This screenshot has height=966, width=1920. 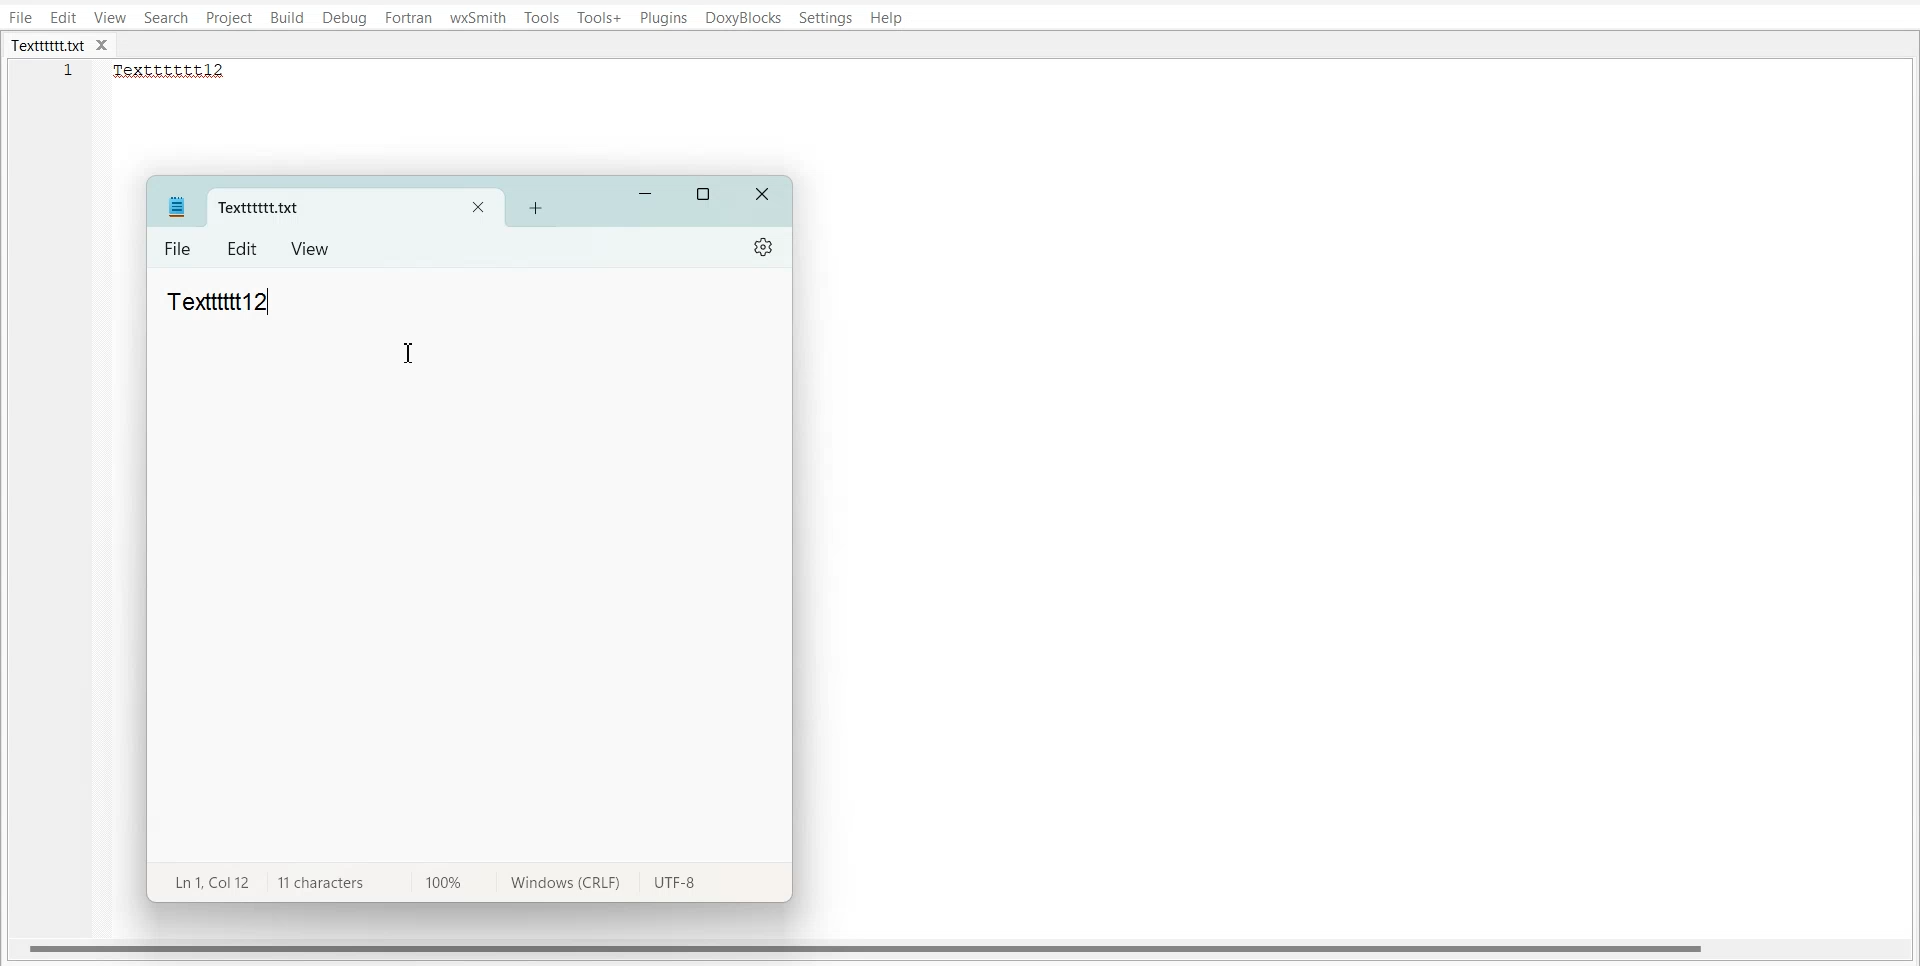 I want to click on Settings, so click(x=765, y=247).